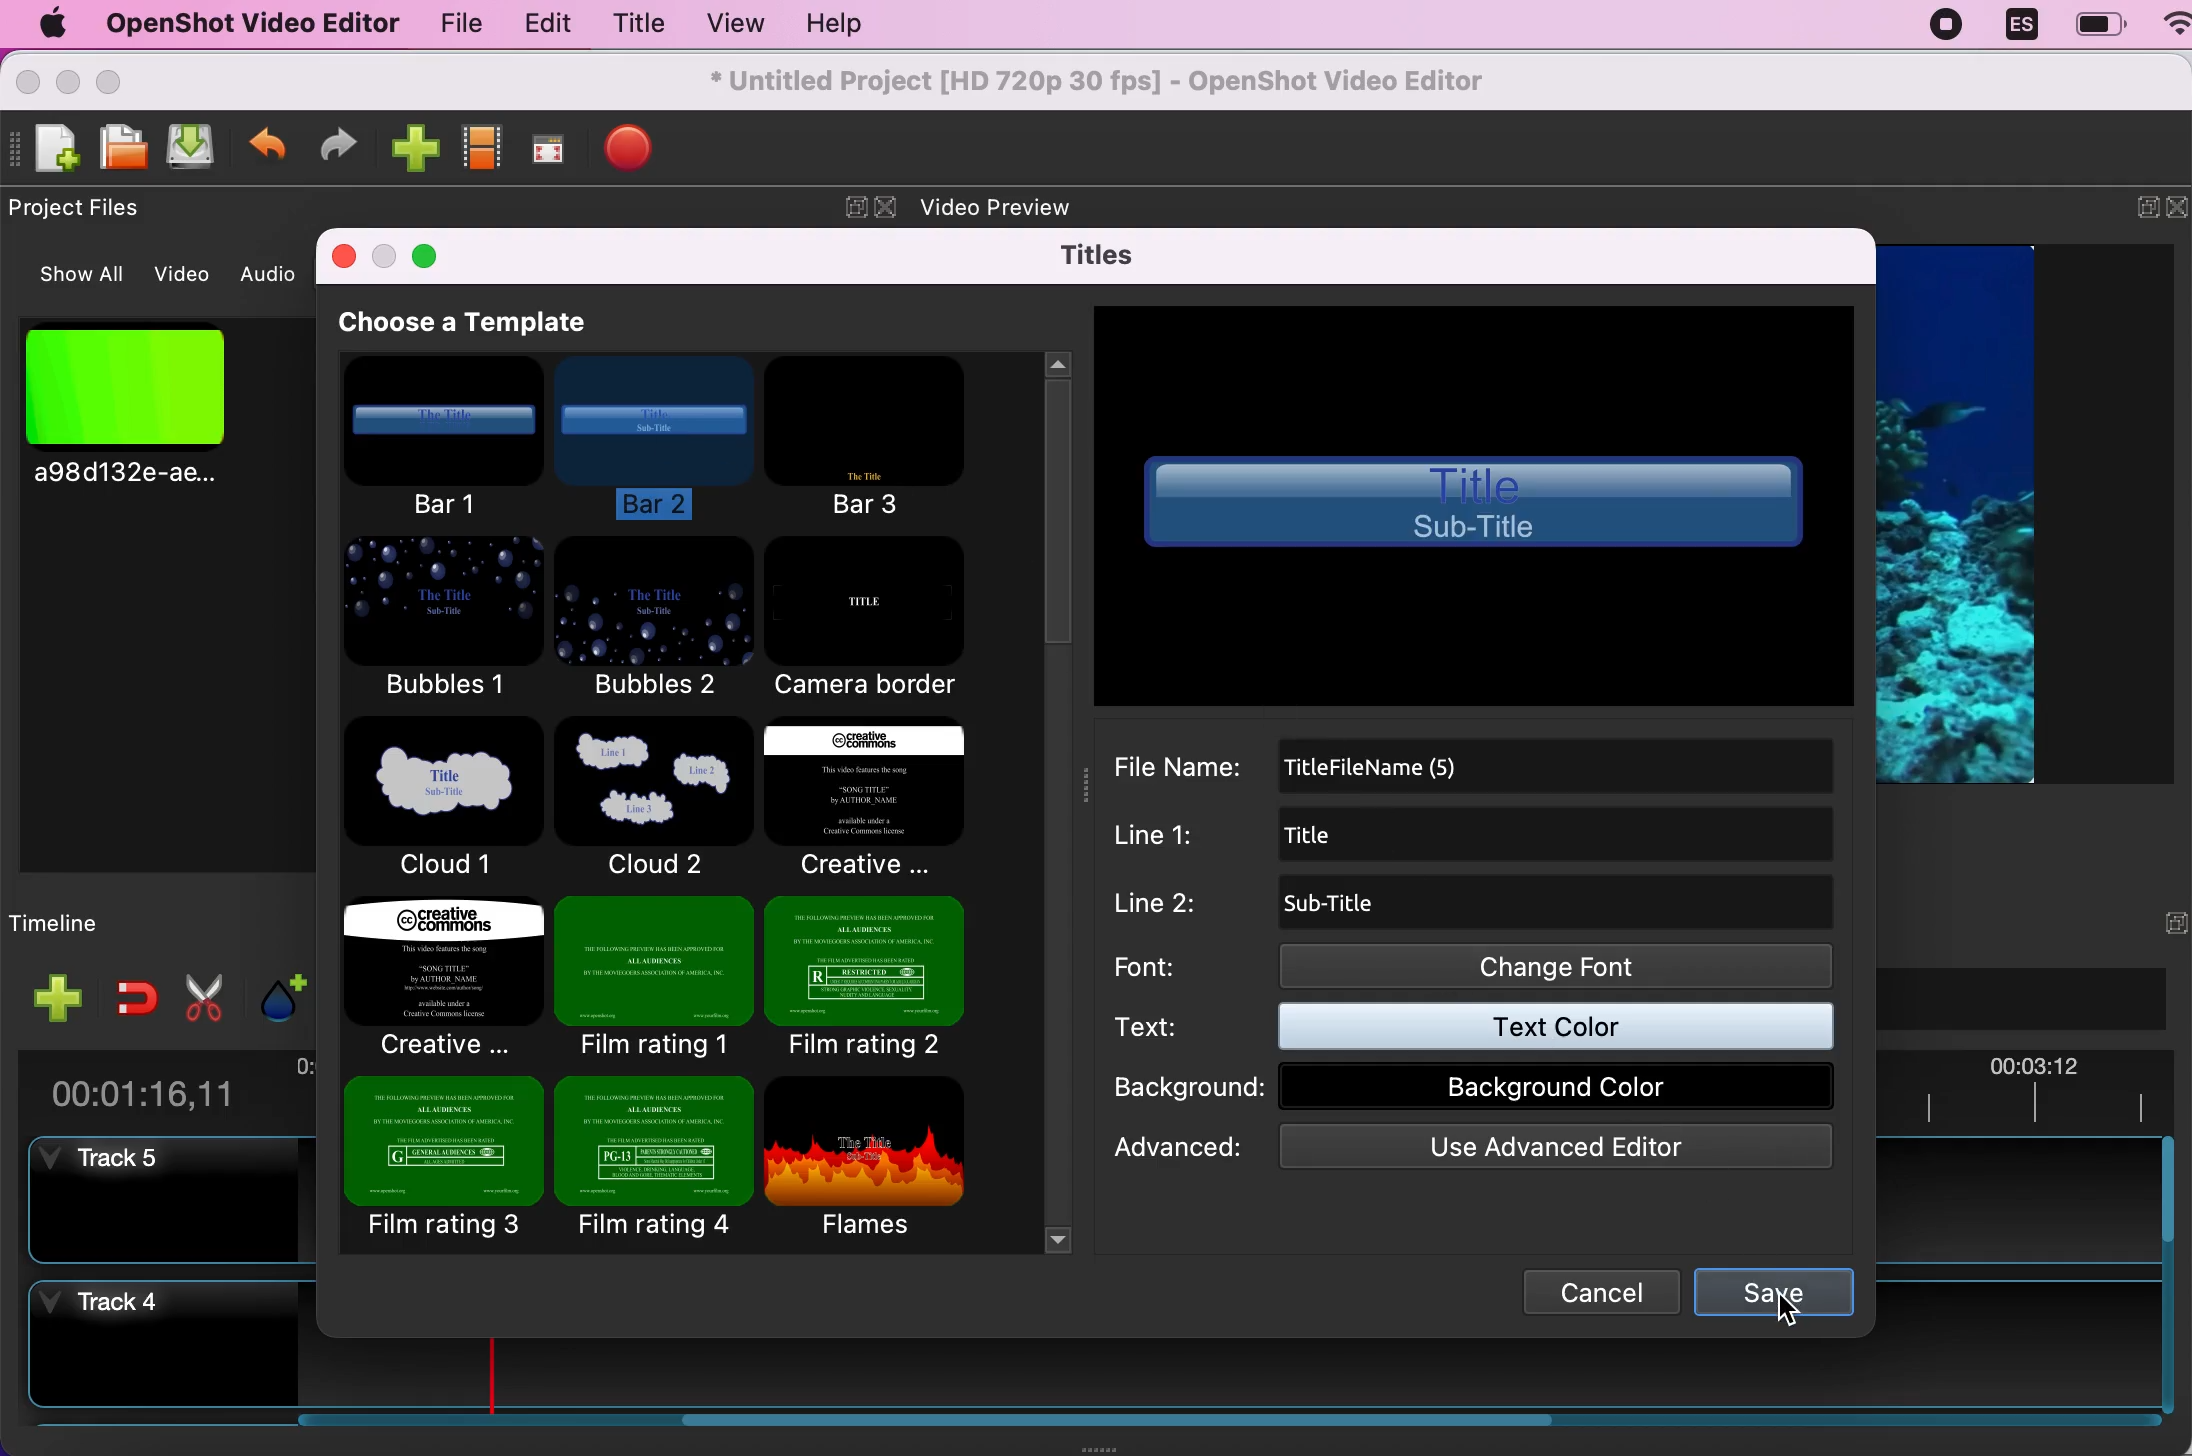 This screenshot has height=1456, width=2192. Describe the element at coordinates (1469, 904) in the screenshot. I see `line 2` at that location.